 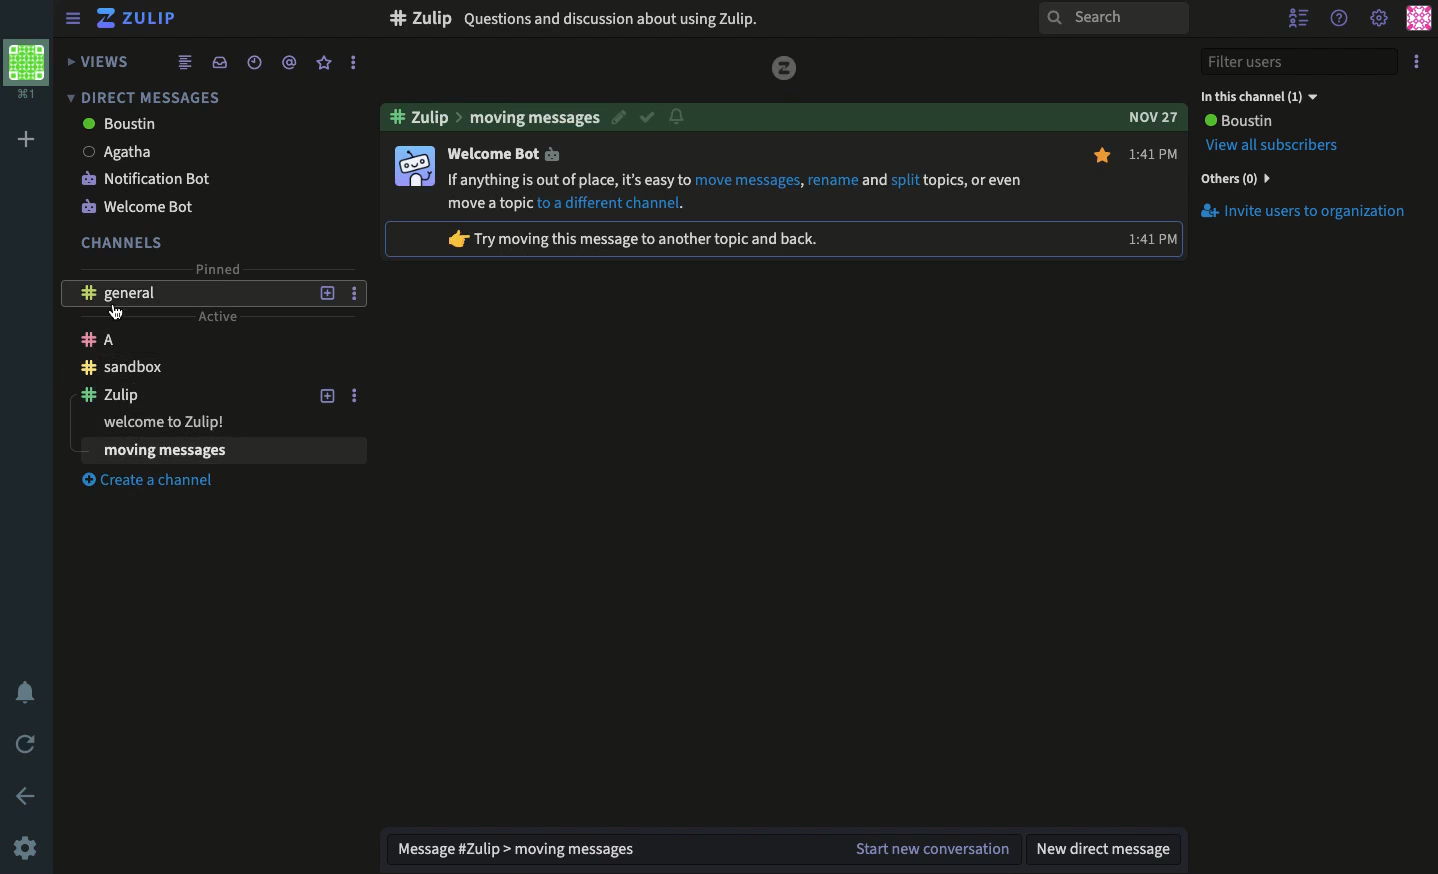 I want to click on Pinned, so click(x=216, y=266).